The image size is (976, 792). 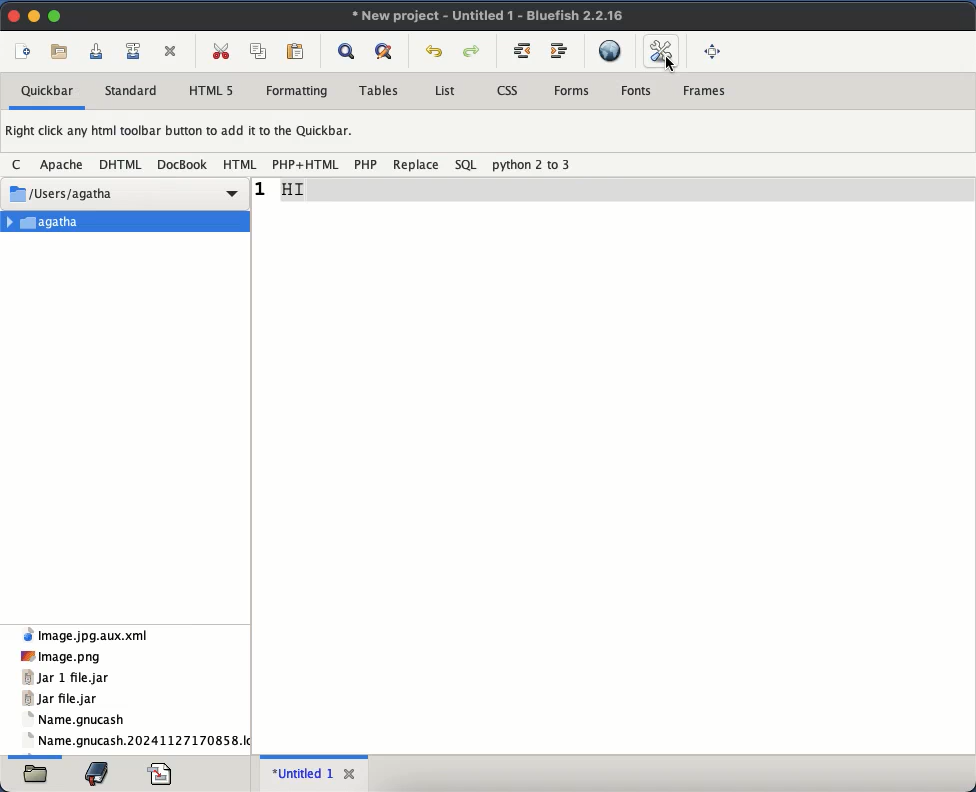 What do you see at coordinates (213, 92) in the screenshot?
I see `html 5` at bounding box center [213, 92].